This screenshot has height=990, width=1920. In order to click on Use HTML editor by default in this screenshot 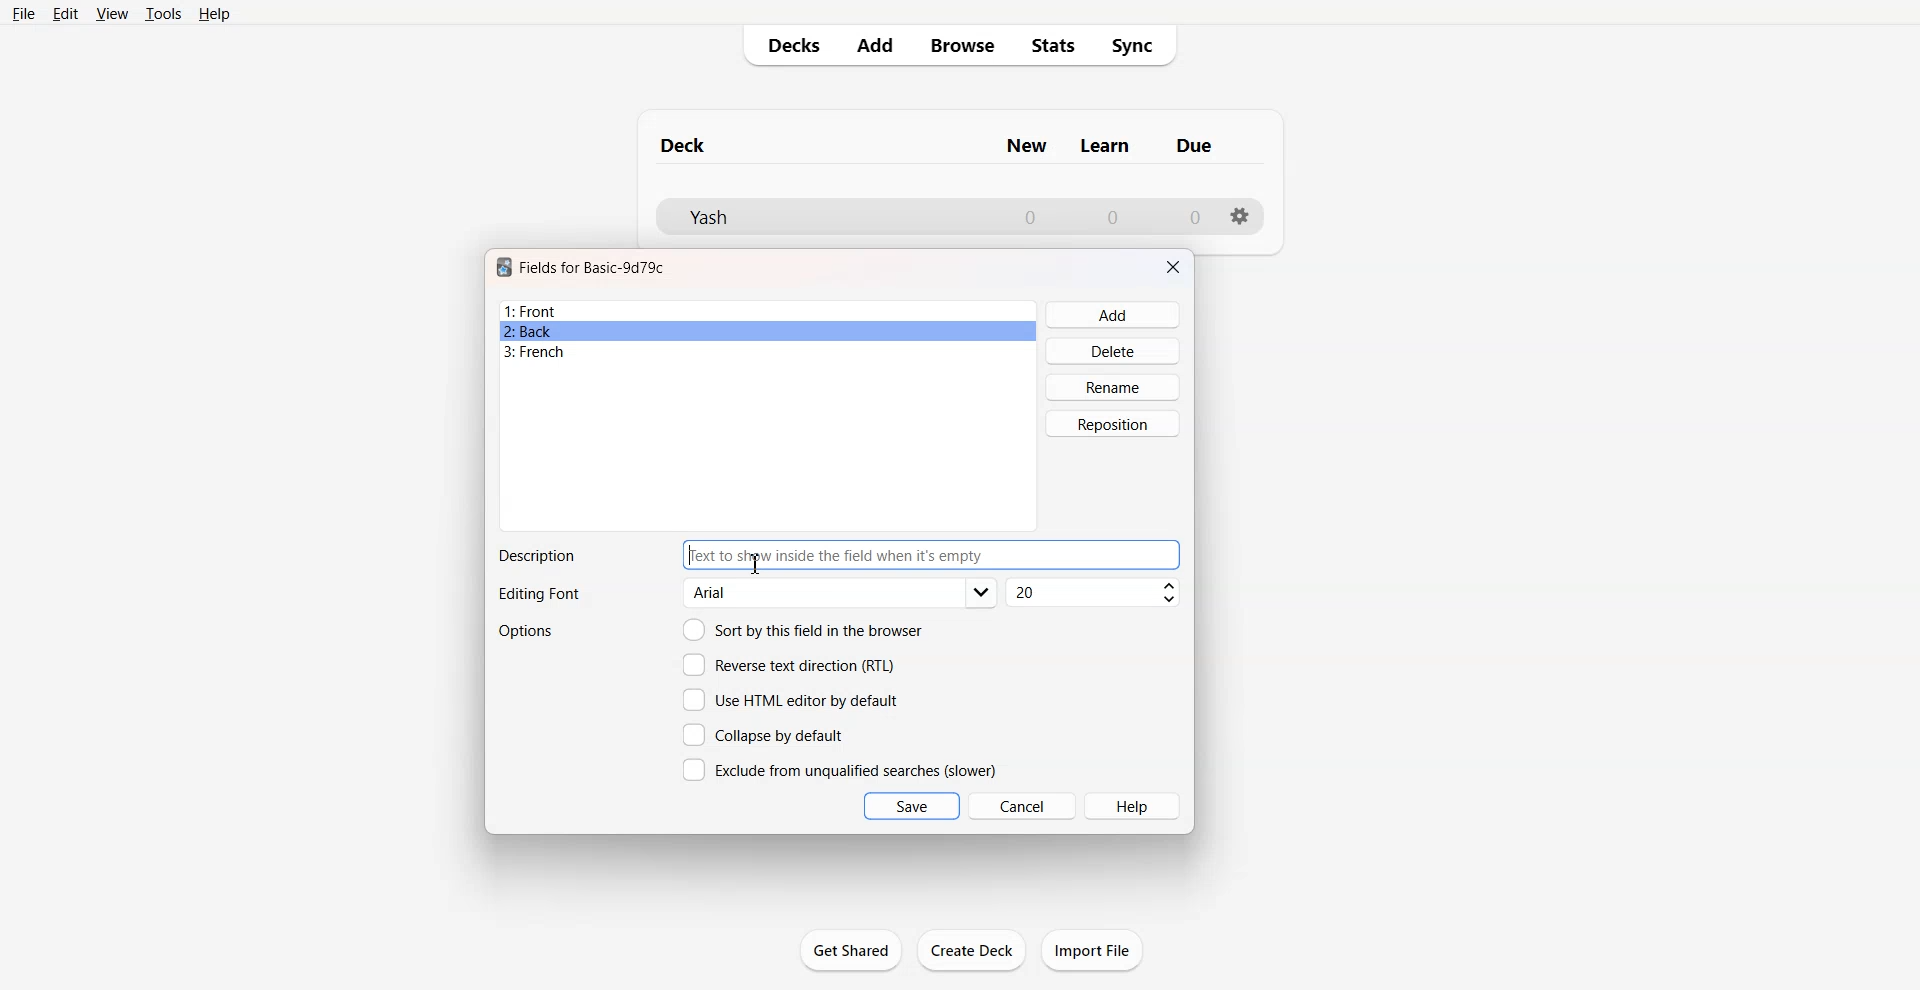, I will do `click(790, 700)`.